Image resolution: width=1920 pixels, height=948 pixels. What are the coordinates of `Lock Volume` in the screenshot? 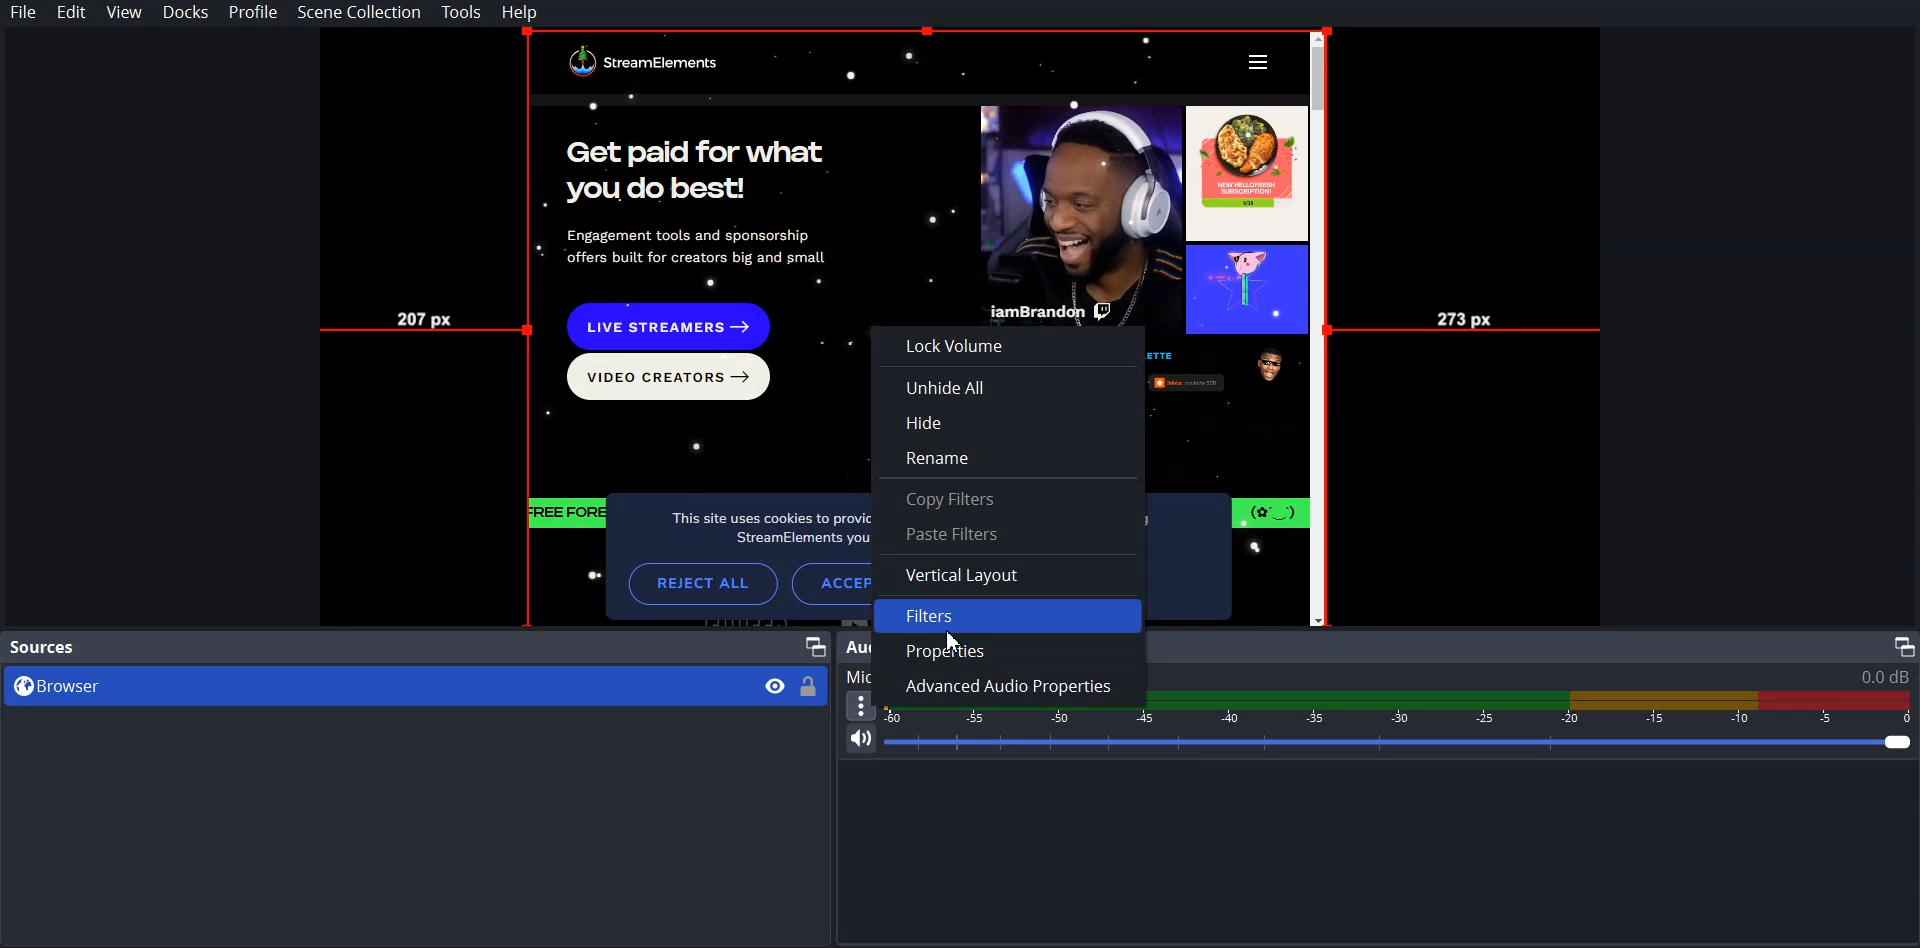 It's located at (1008, 348).